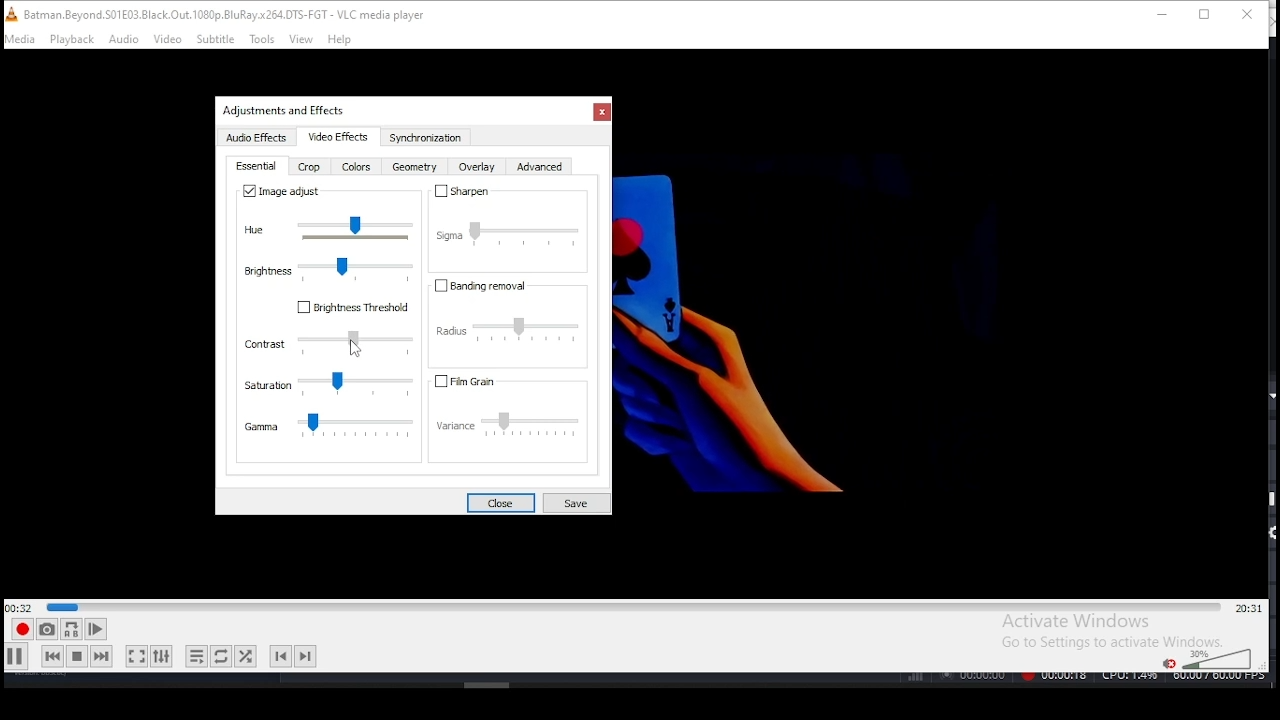 Image resolution: width=1280 pixels, height=720 pixels. What do you see at coordinates (310, 169) in the screenshot?
I see `crop` at bounding box center [310, 169].